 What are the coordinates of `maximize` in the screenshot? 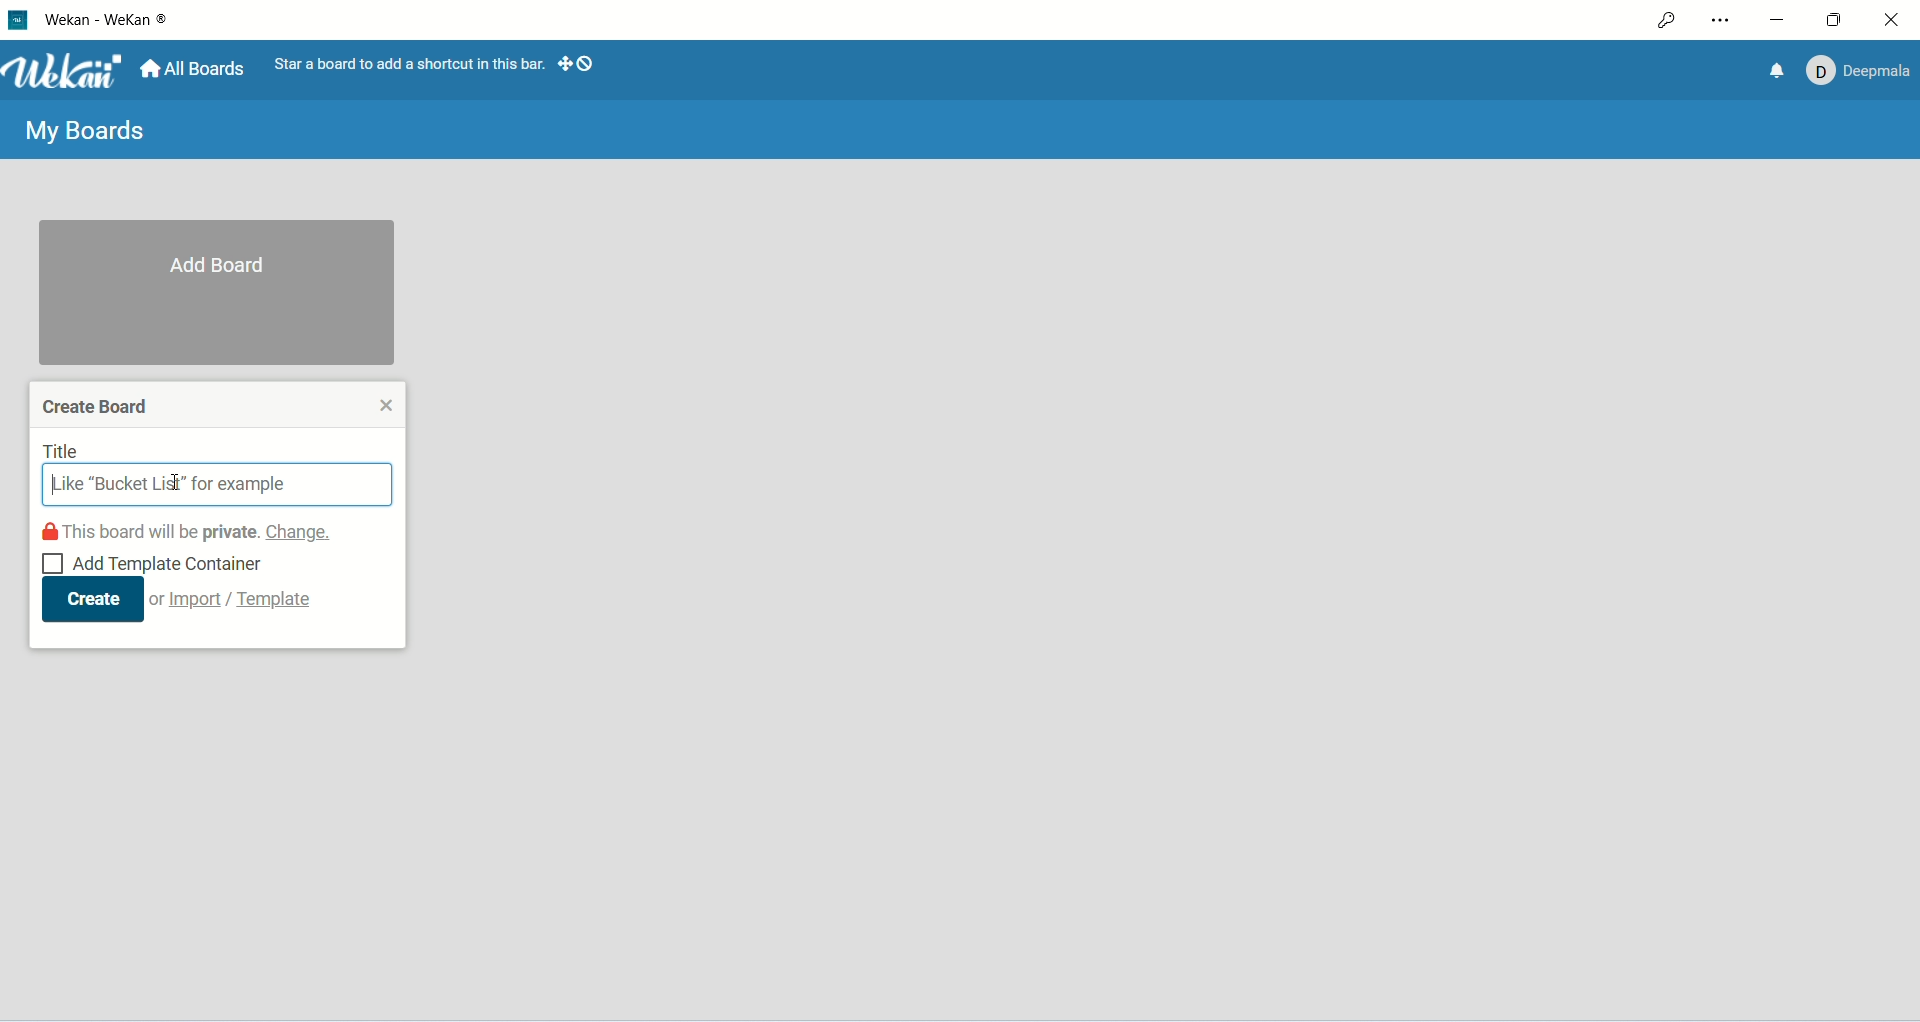 It's located at (1834, 23).